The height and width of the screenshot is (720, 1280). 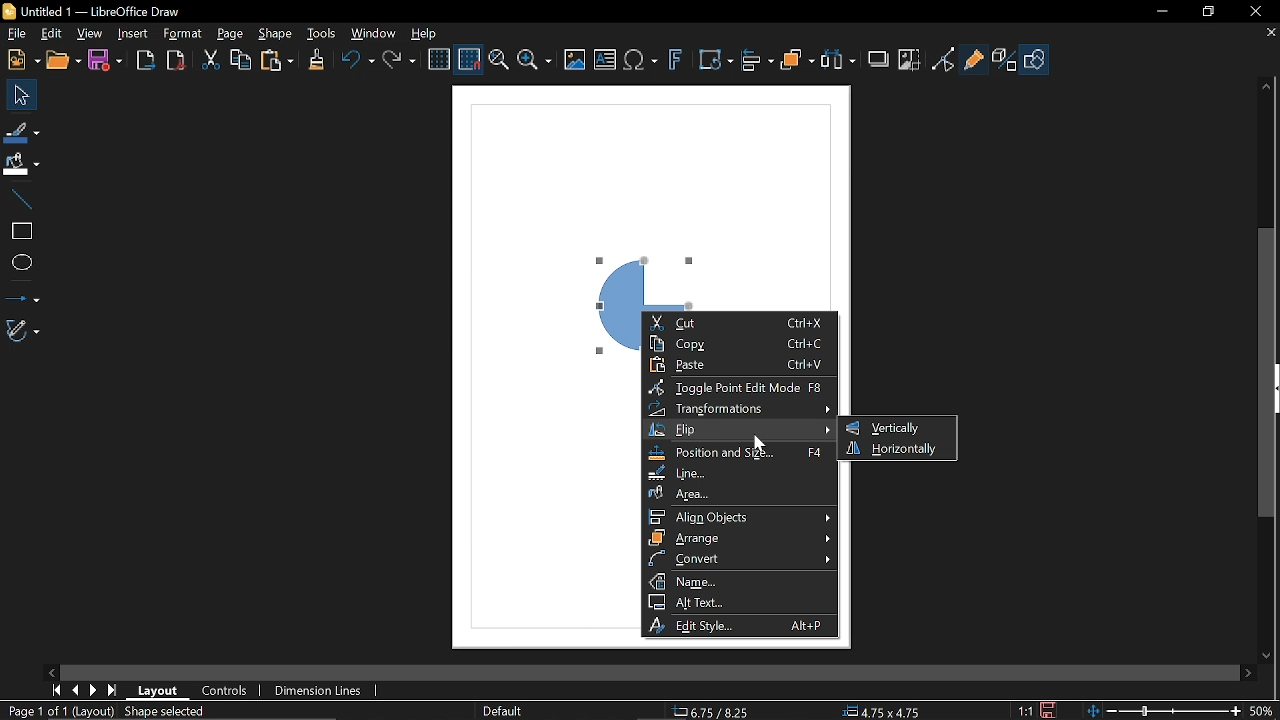 What do you see at coordinates (879, 57) in the screenshot?
I see `Shadow` at bounding box center [879, 57].